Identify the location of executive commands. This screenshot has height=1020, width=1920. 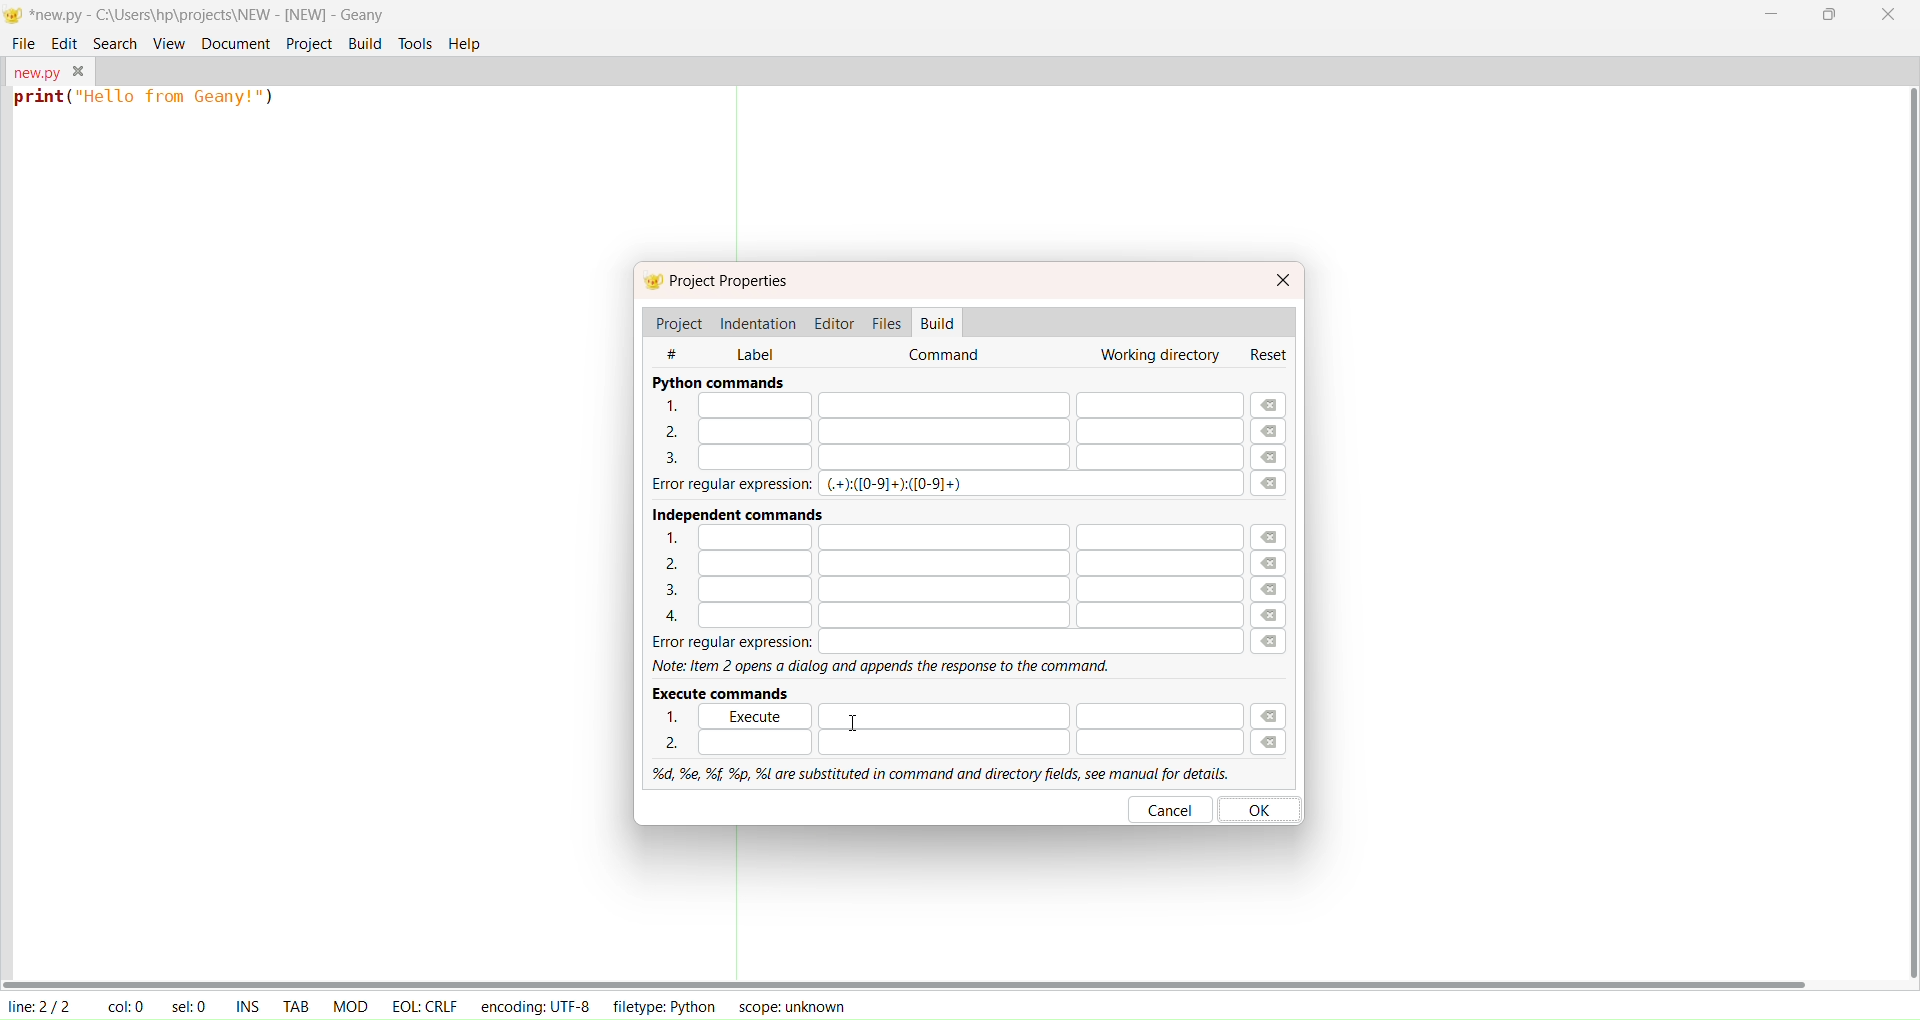
(726, 692).